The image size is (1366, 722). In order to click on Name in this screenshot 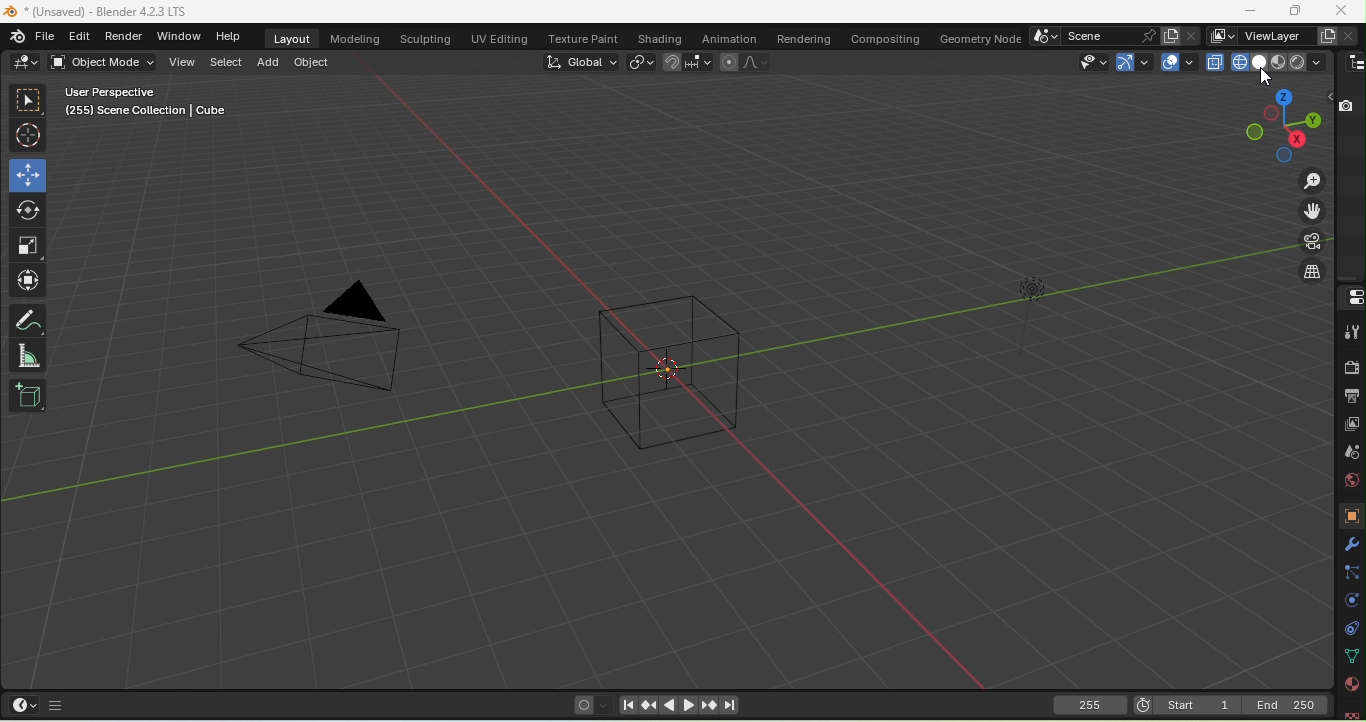, I will do `click(1097, 36)`.